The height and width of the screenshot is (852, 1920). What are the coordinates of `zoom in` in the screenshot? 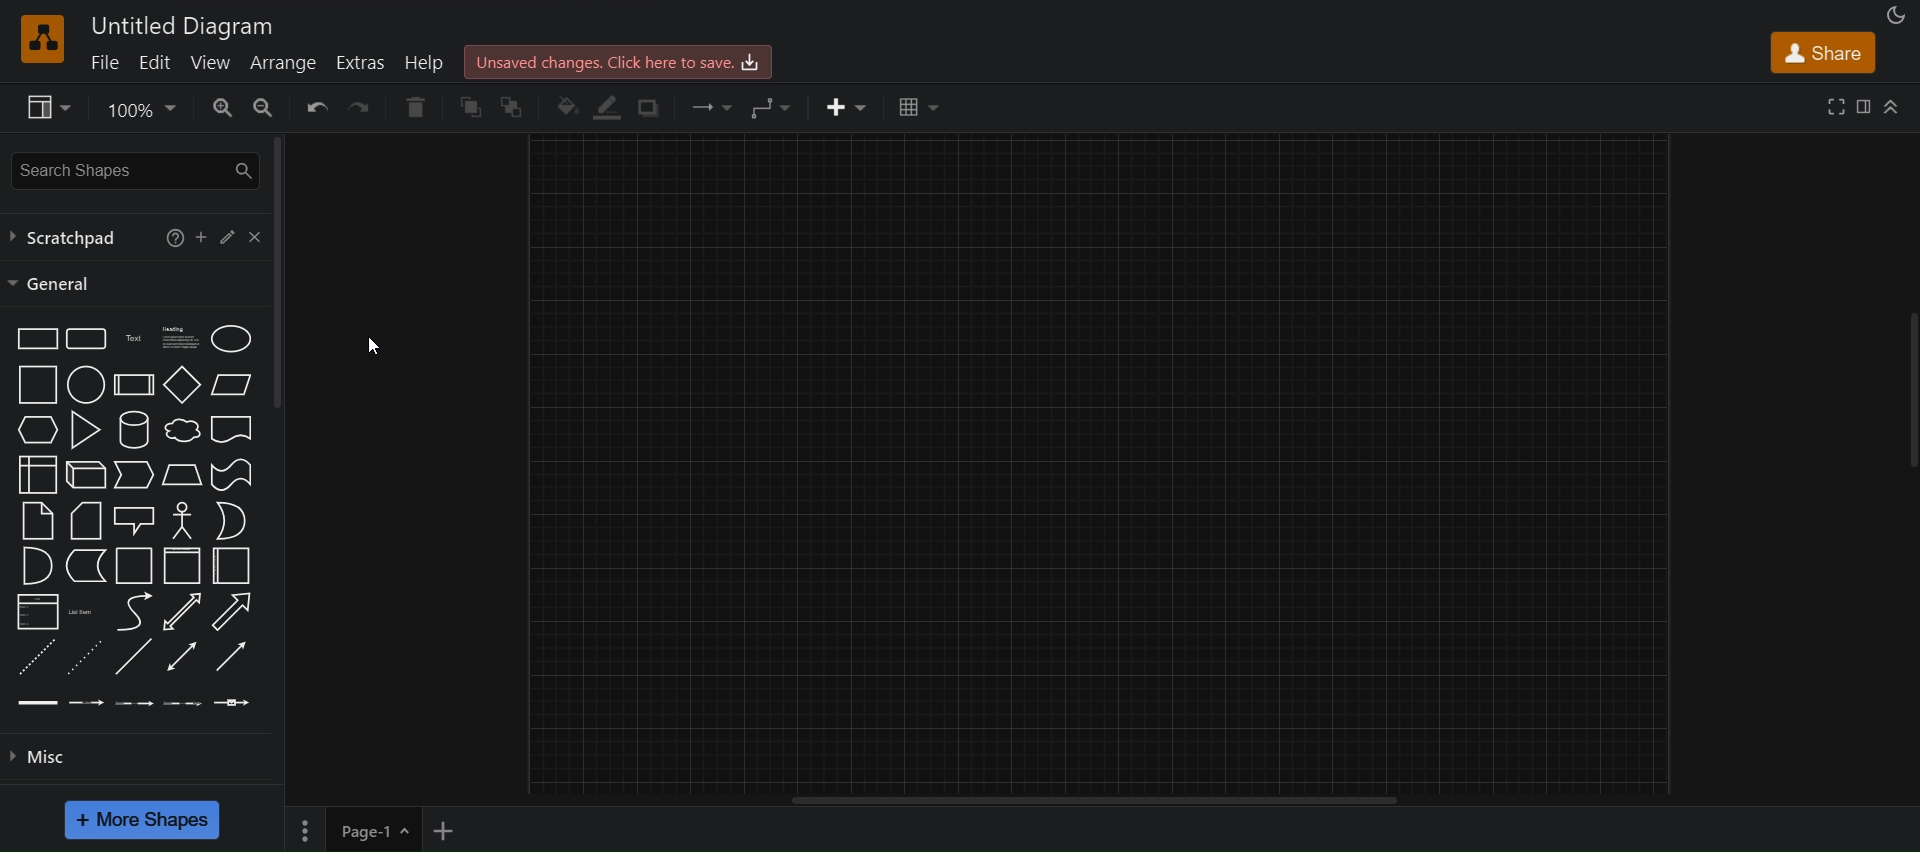 It's located at (218, 108).